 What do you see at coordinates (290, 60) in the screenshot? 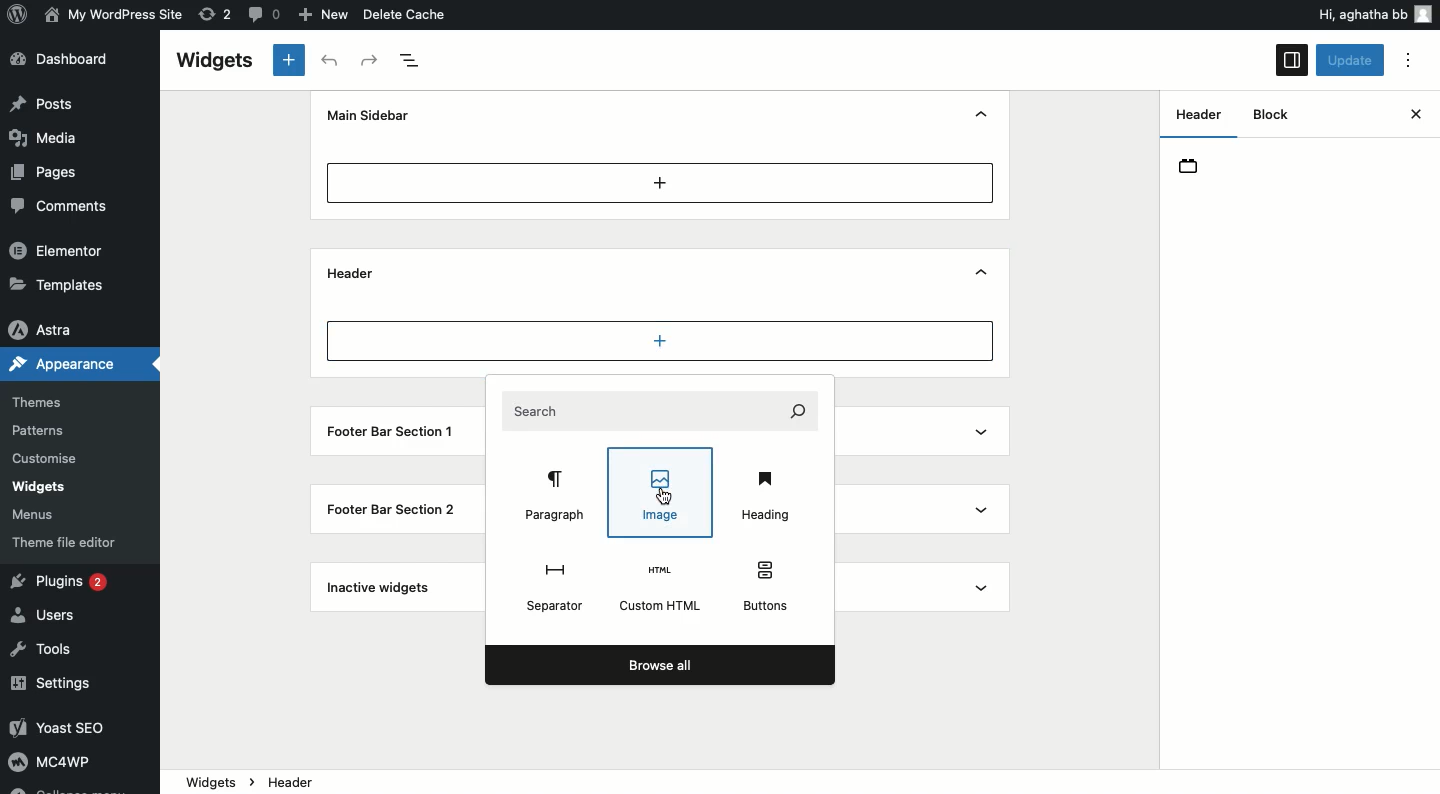
I see `New block` at bounding box center [290, 60].